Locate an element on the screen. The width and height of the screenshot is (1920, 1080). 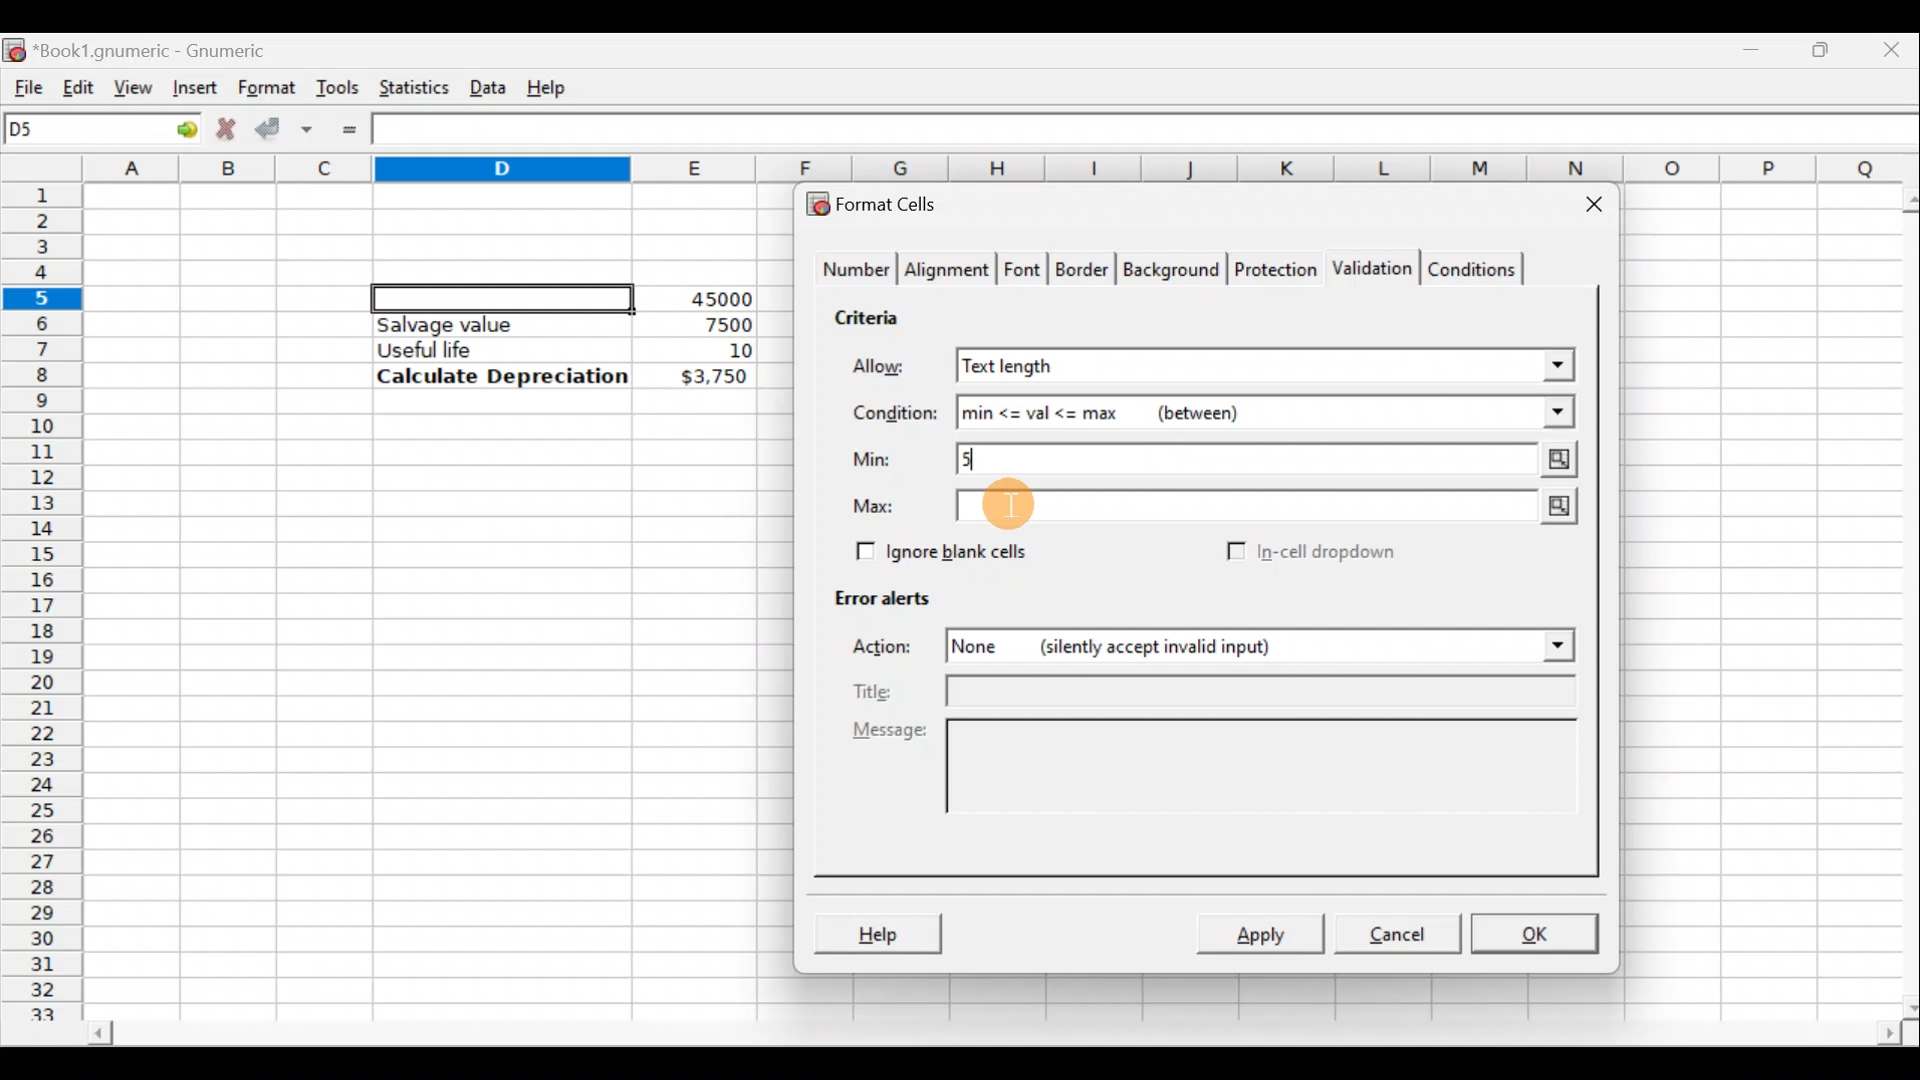
Allow is located at coordinates (893, 369).